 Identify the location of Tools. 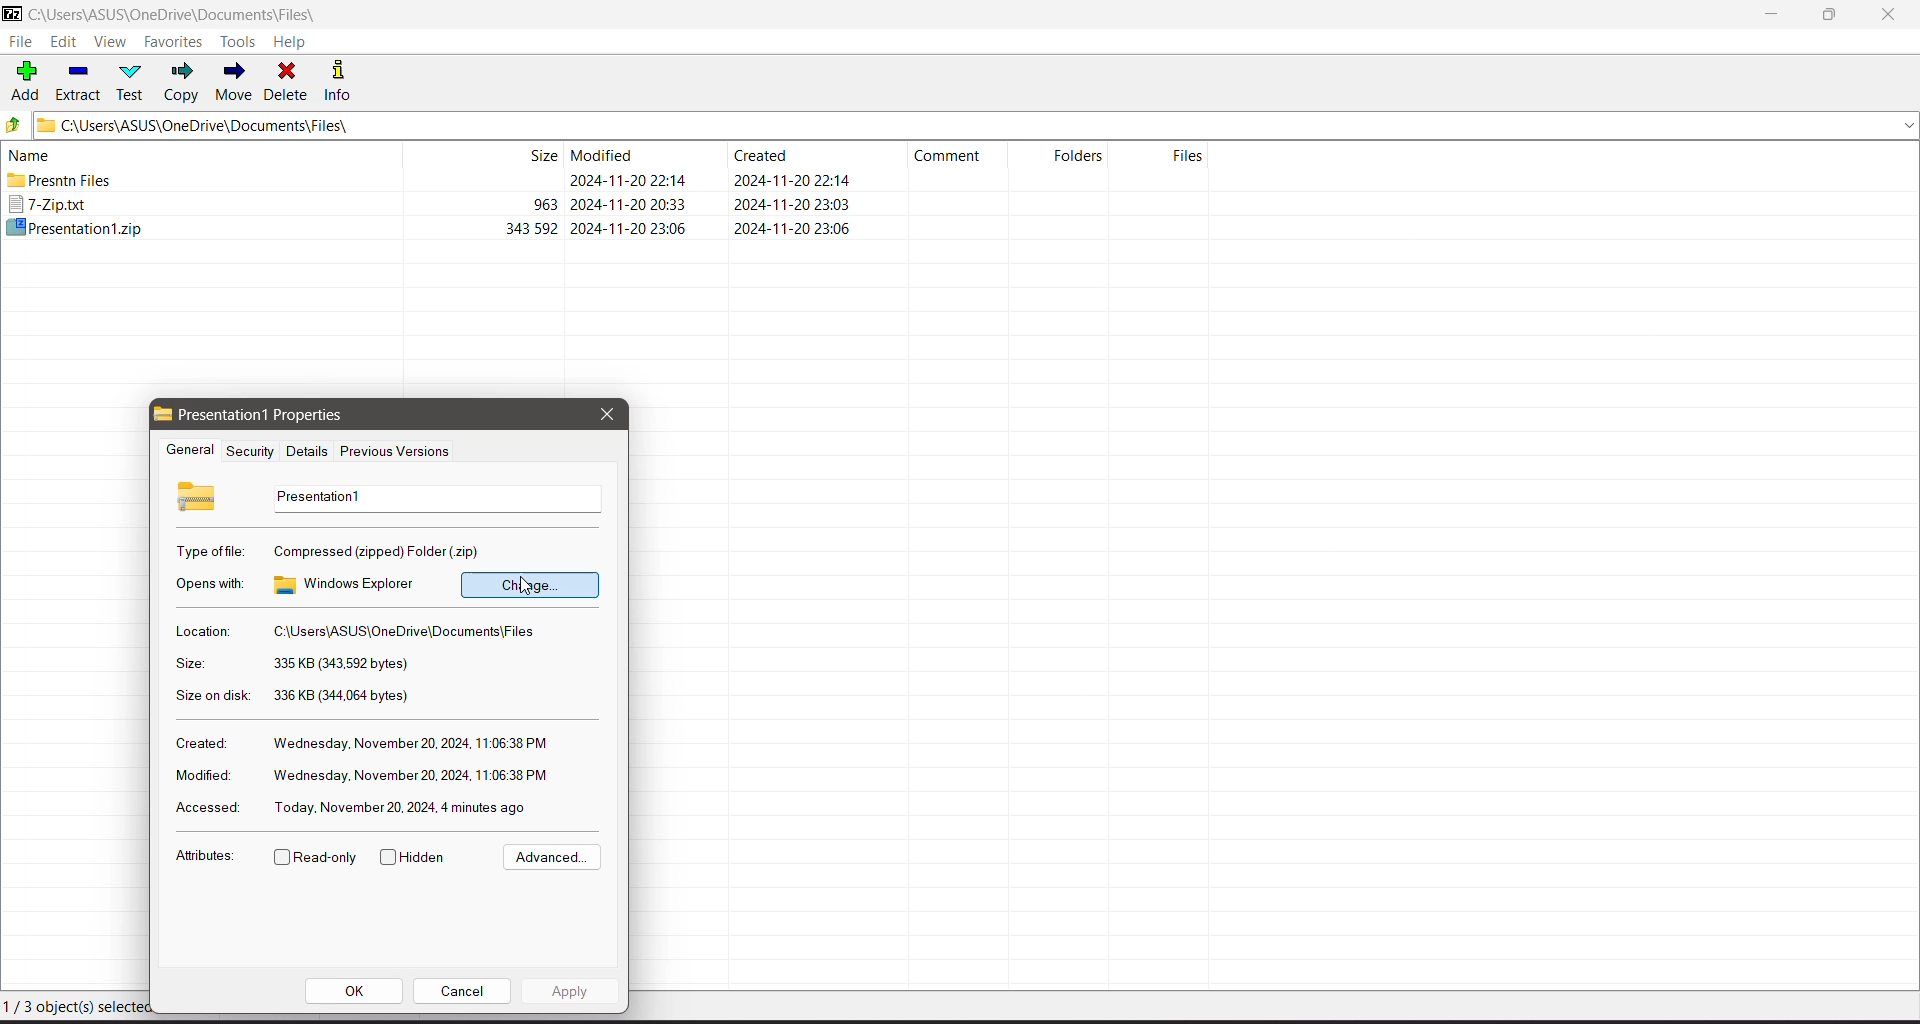
(241, 41).